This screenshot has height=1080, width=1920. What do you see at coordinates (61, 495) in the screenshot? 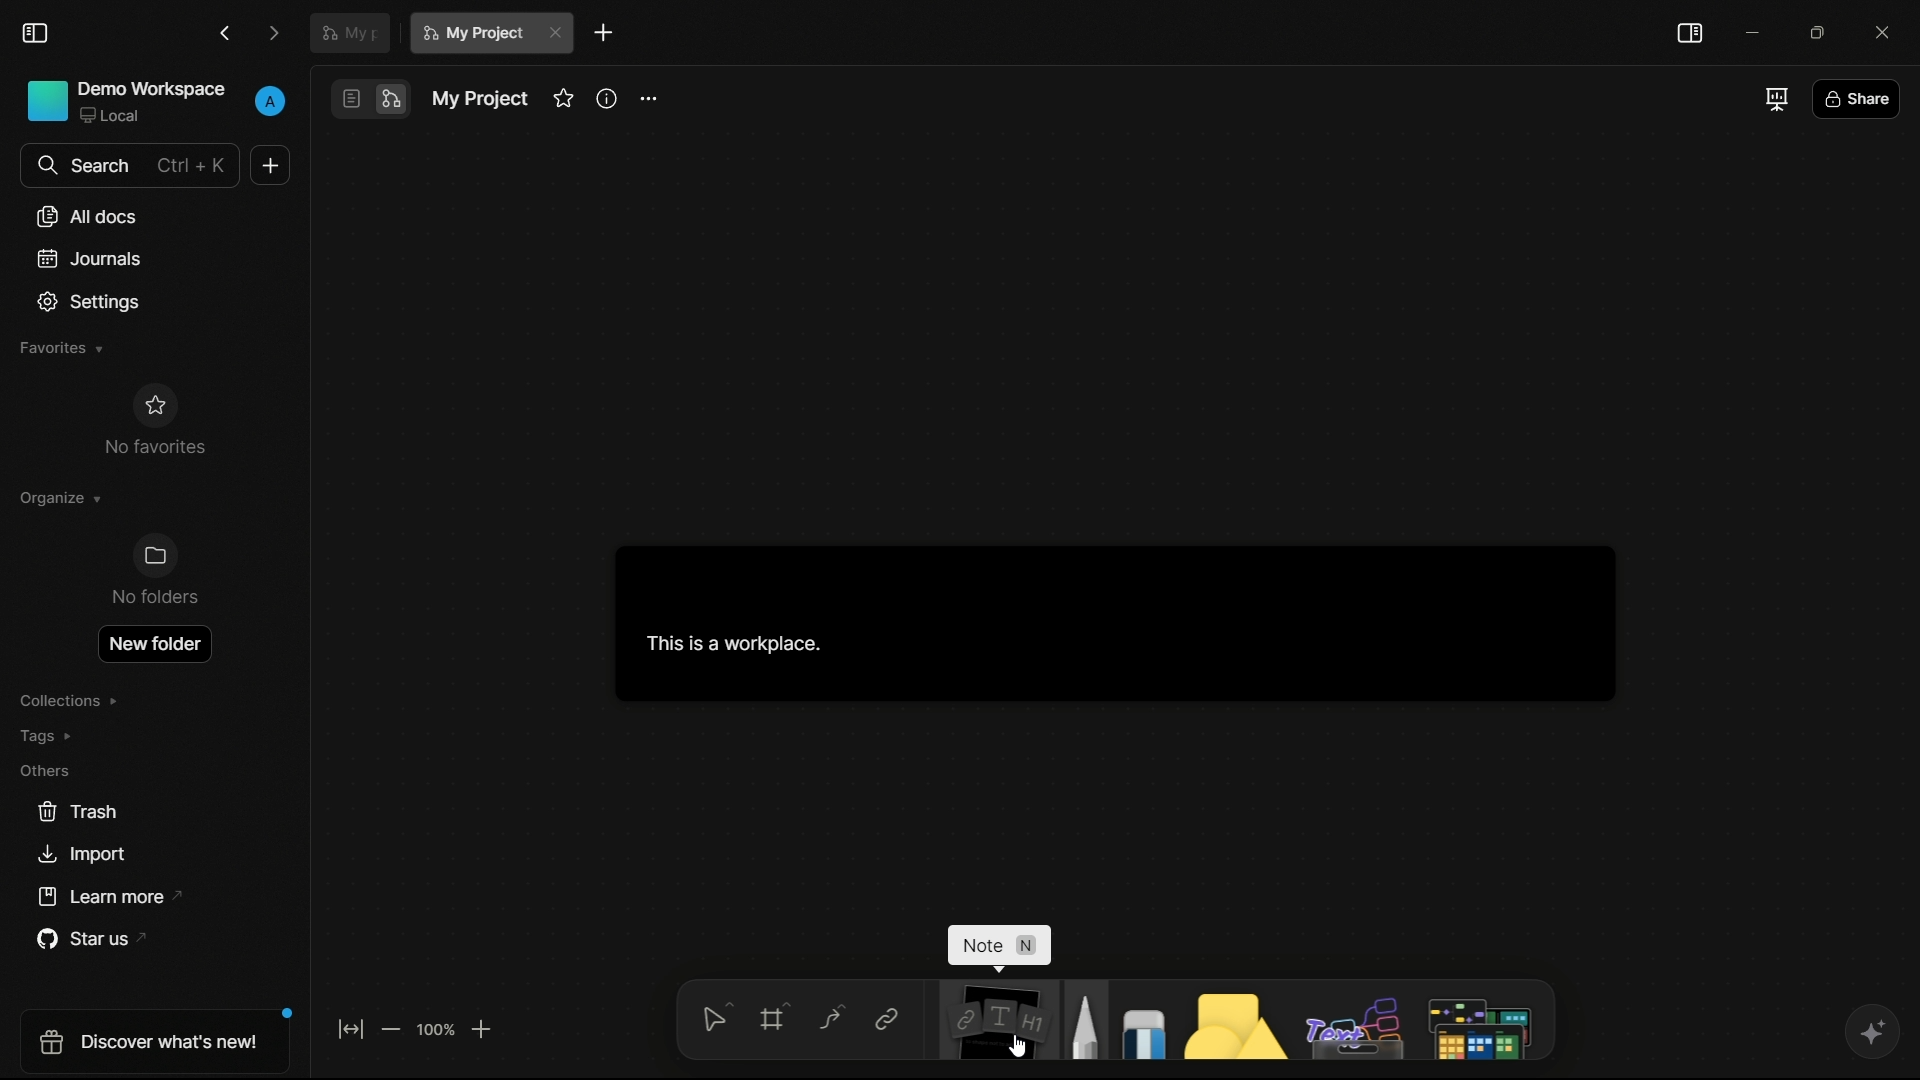
I see `organize` at bounding box center [61, 495].